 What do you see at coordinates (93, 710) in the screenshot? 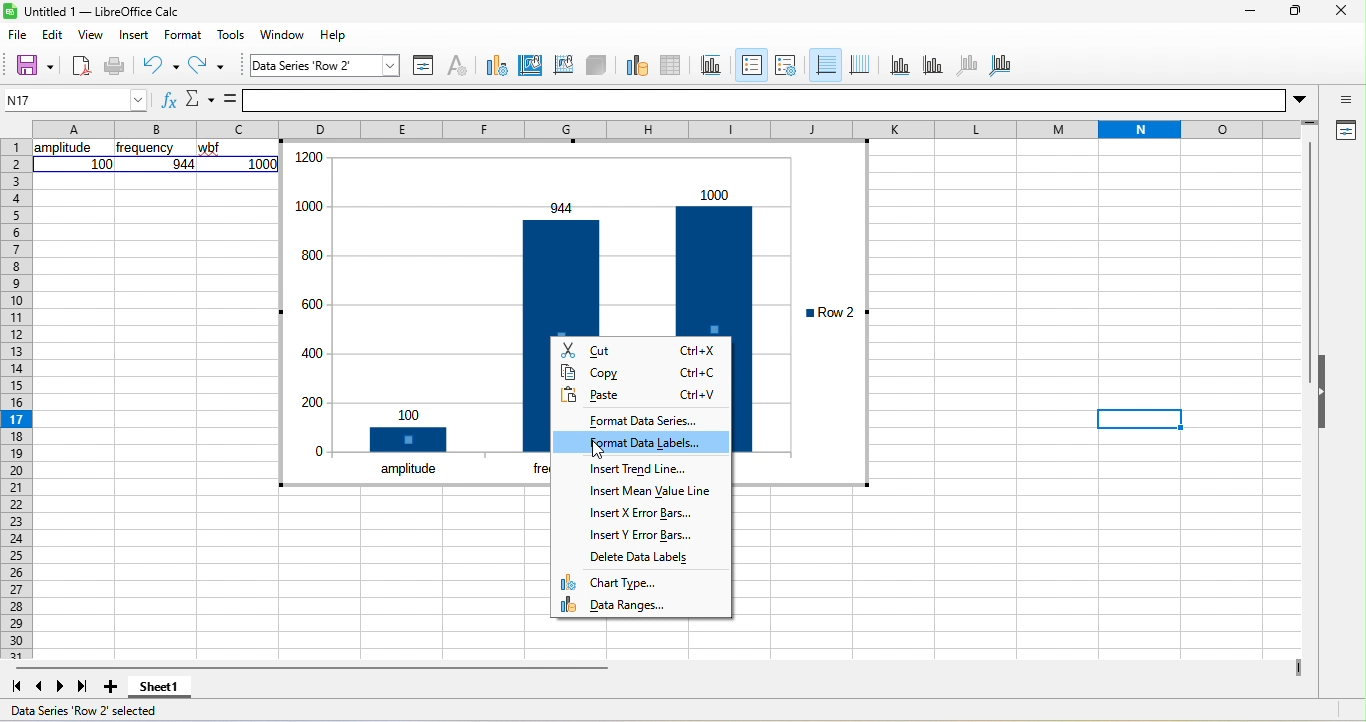
I see `data series row 2 selected` at bounding box center [93, 710].